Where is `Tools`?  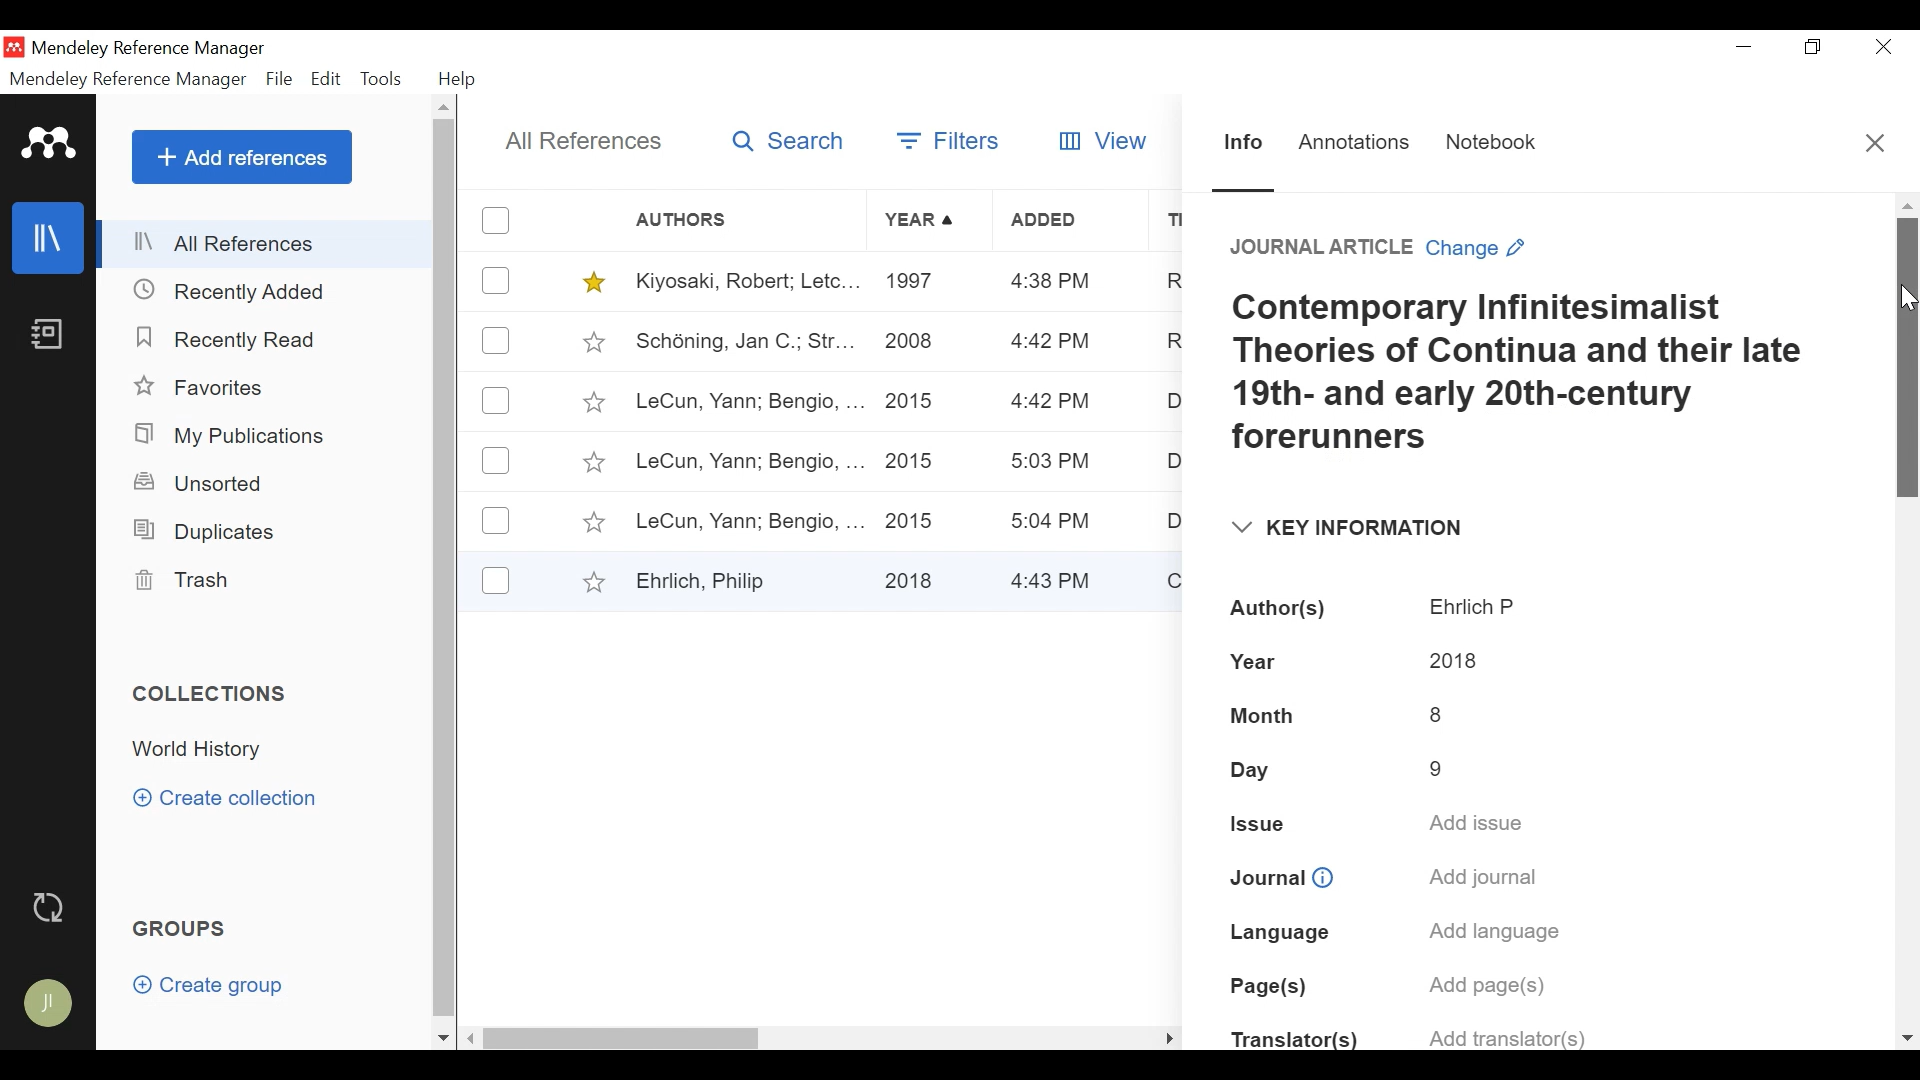 Tools is located at coordinates (382, 81).